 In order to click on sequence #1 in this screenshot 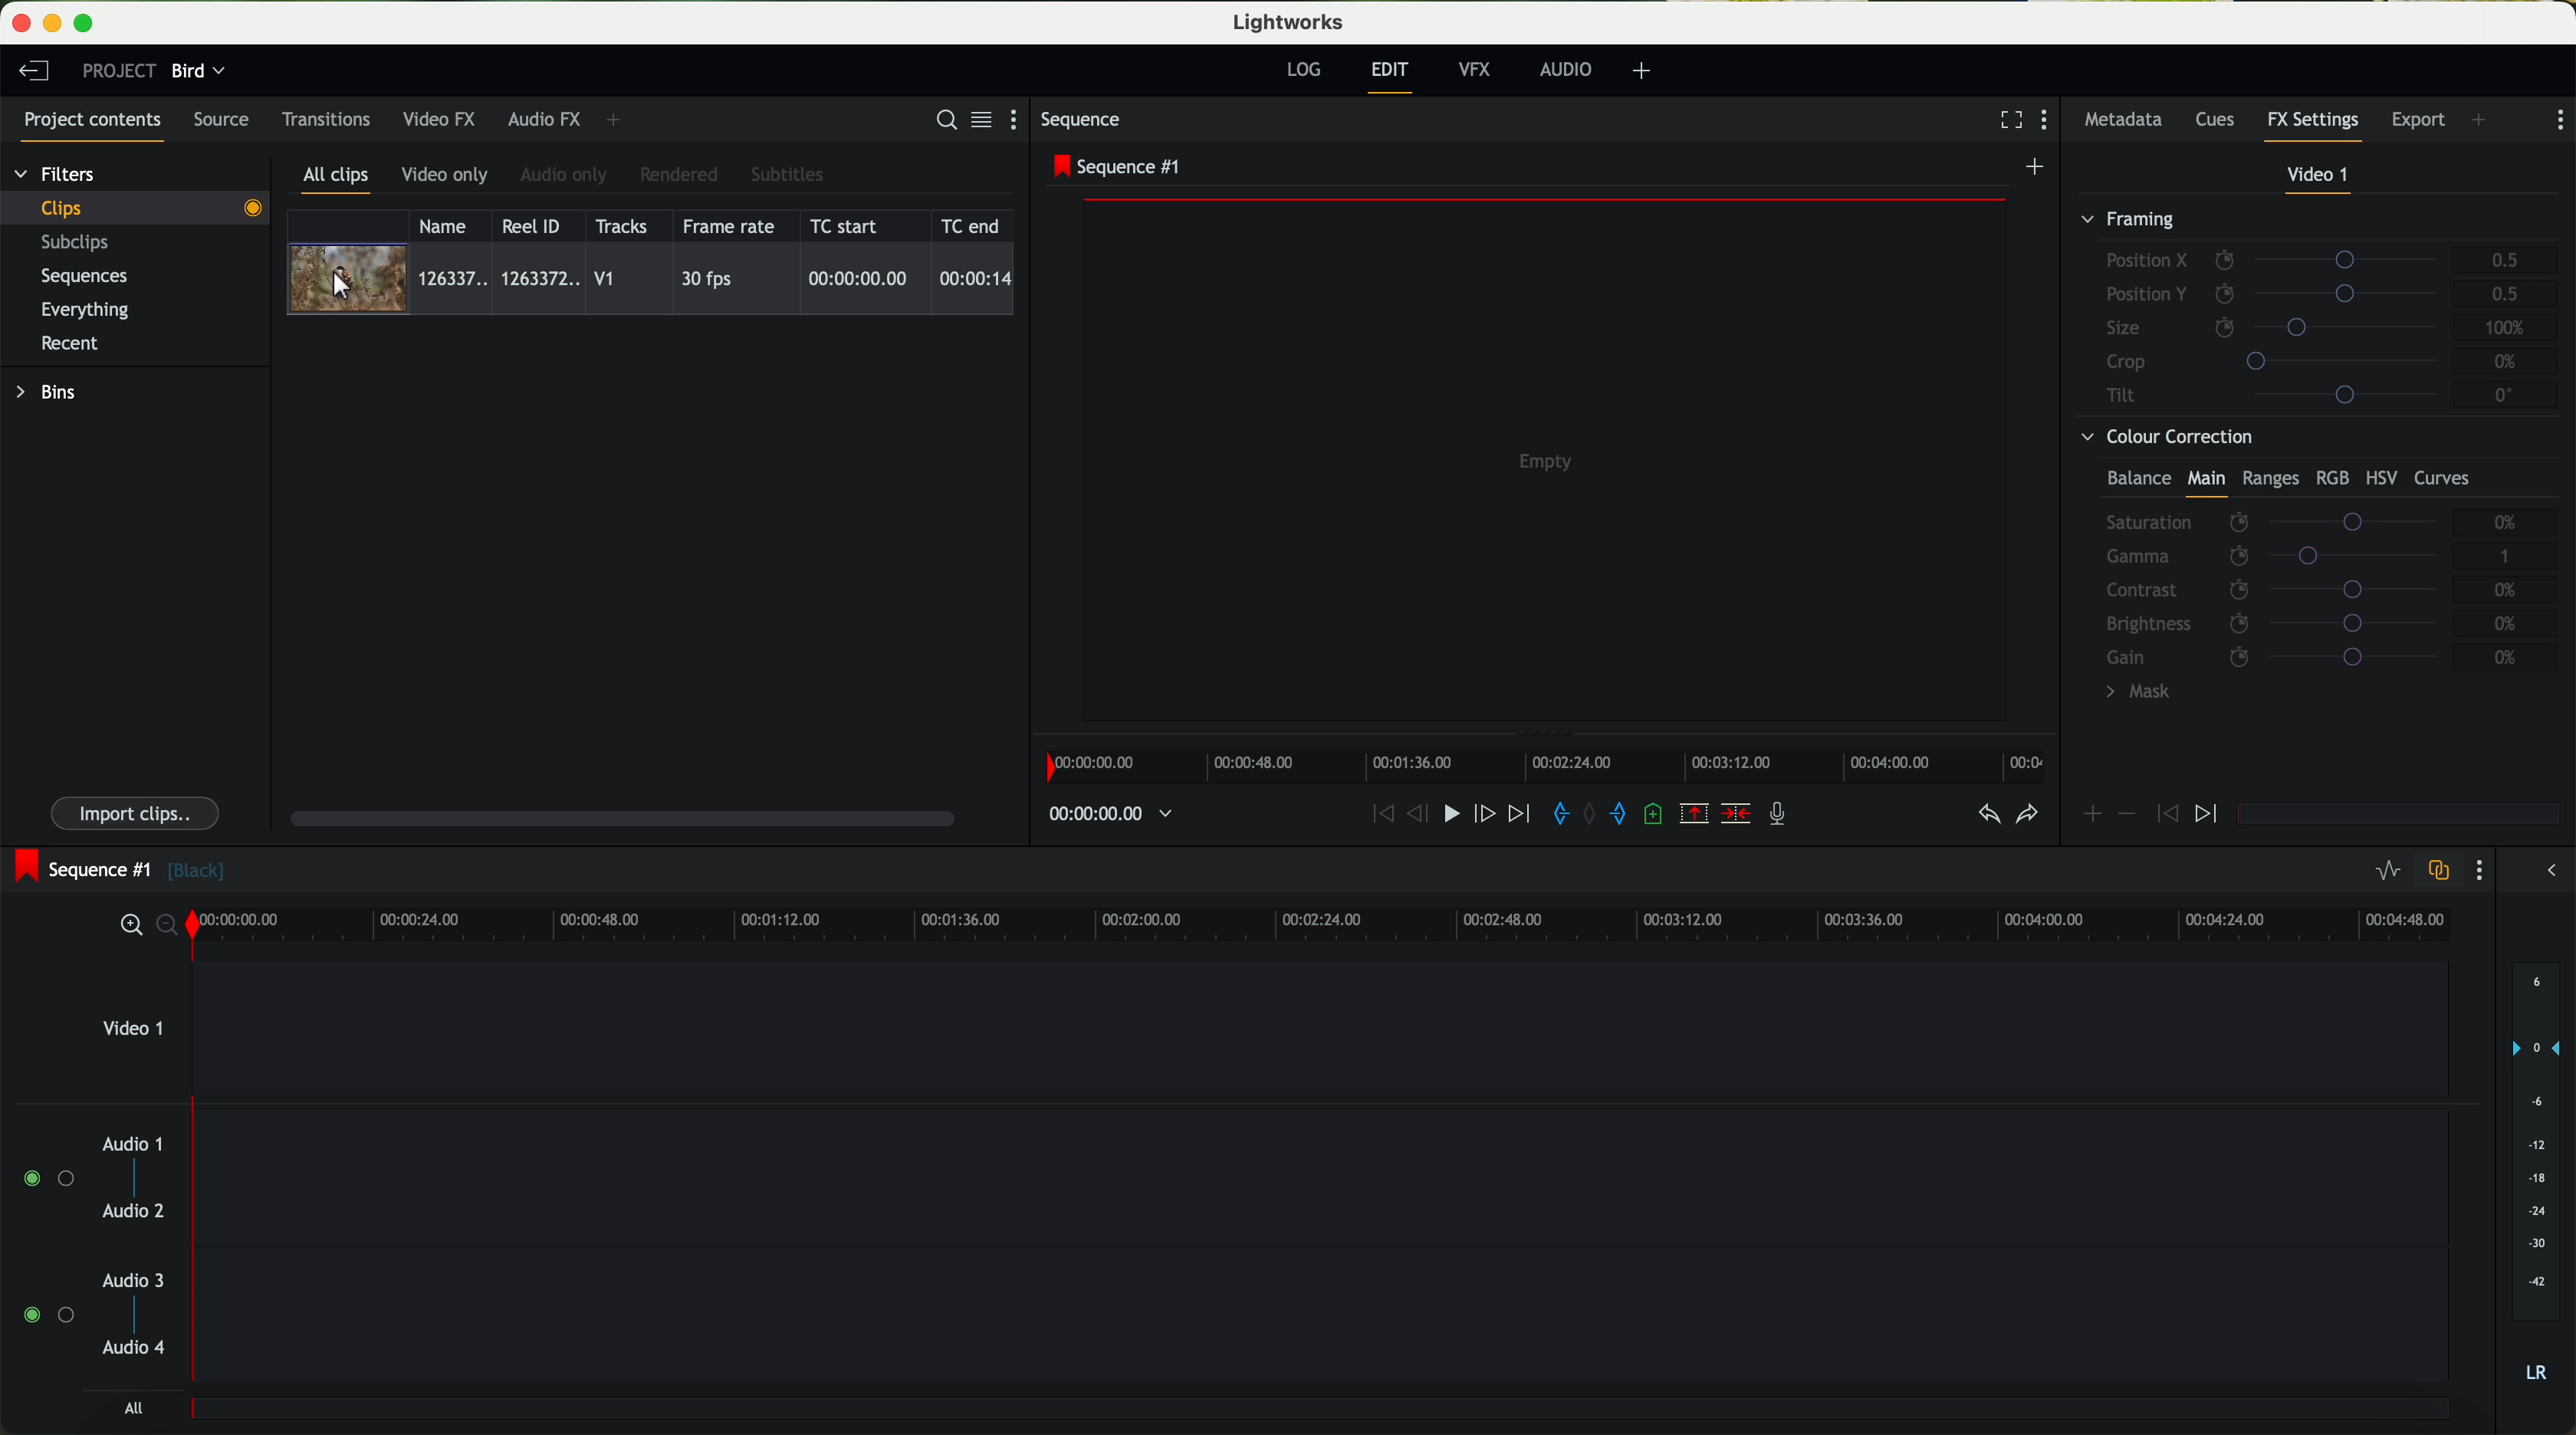, I will do `click(1119, 166)`.